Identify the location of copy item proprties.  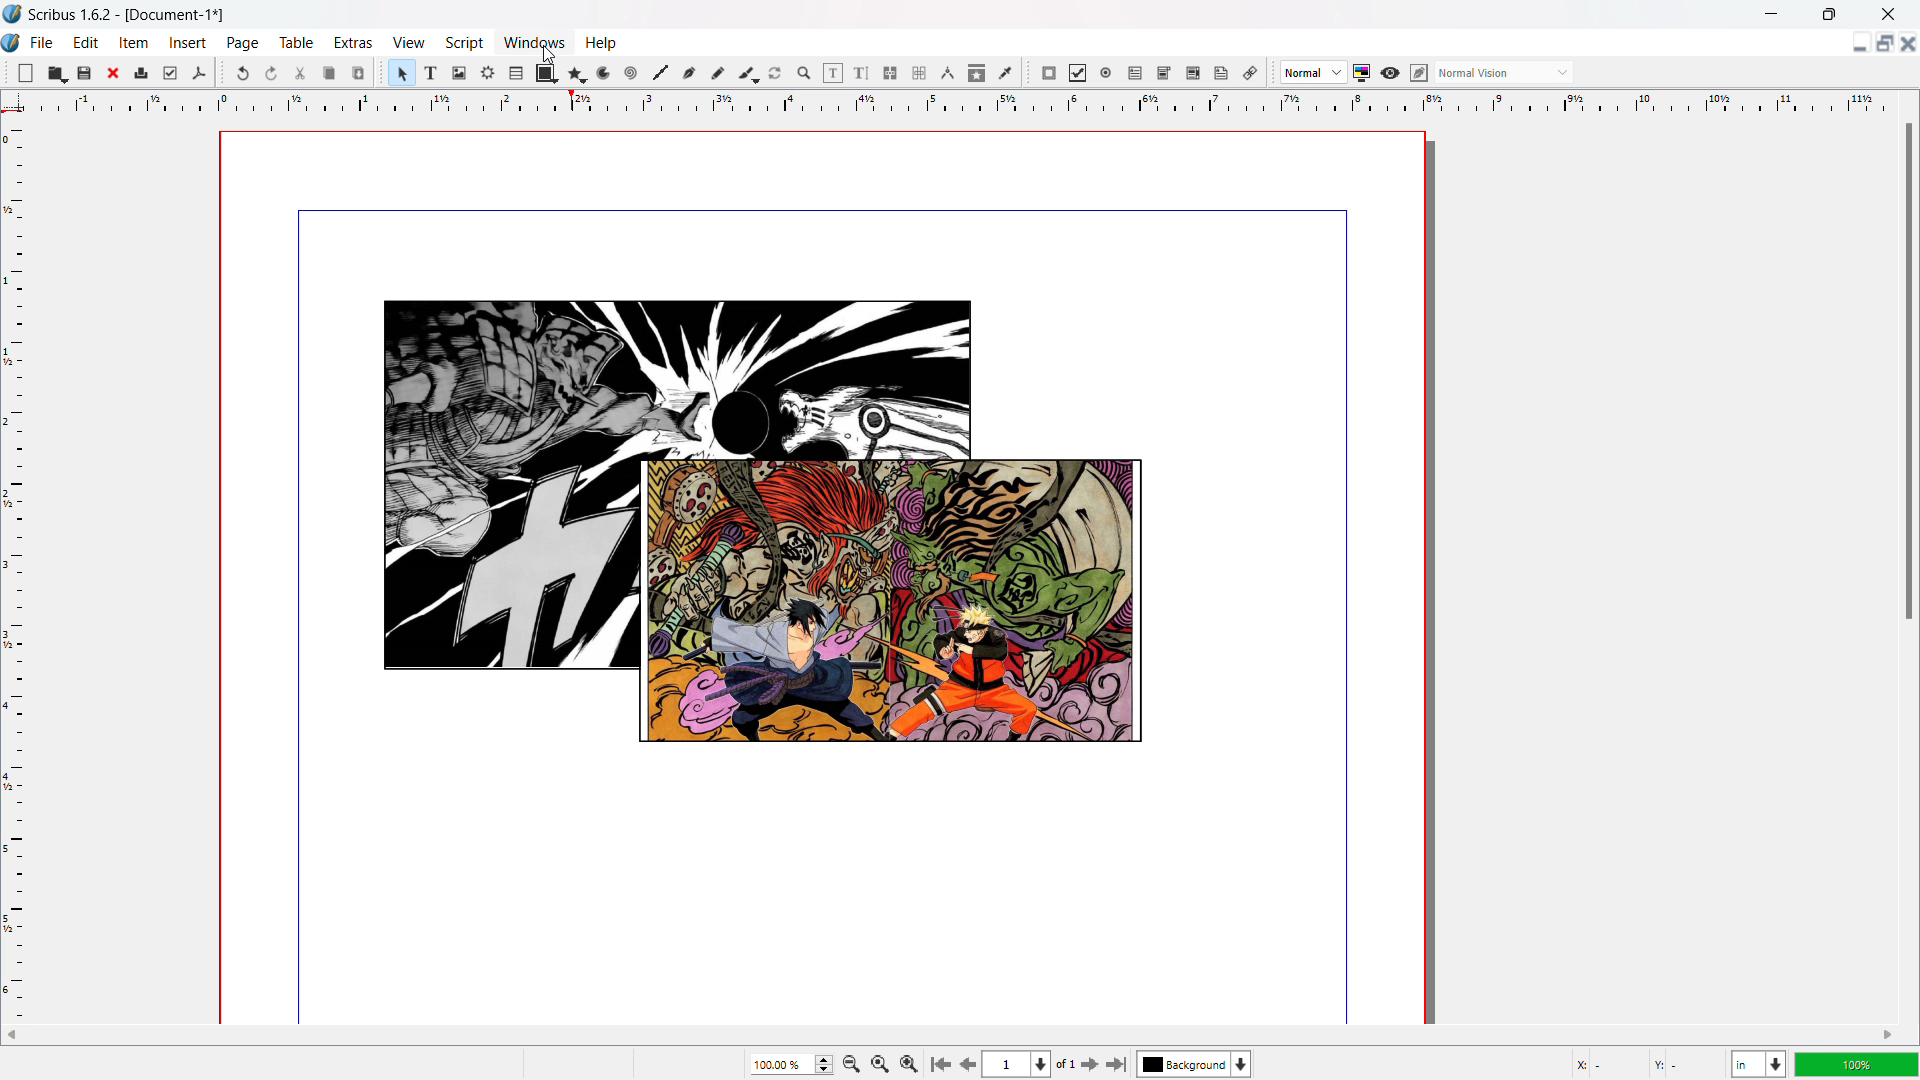
(977, 72).